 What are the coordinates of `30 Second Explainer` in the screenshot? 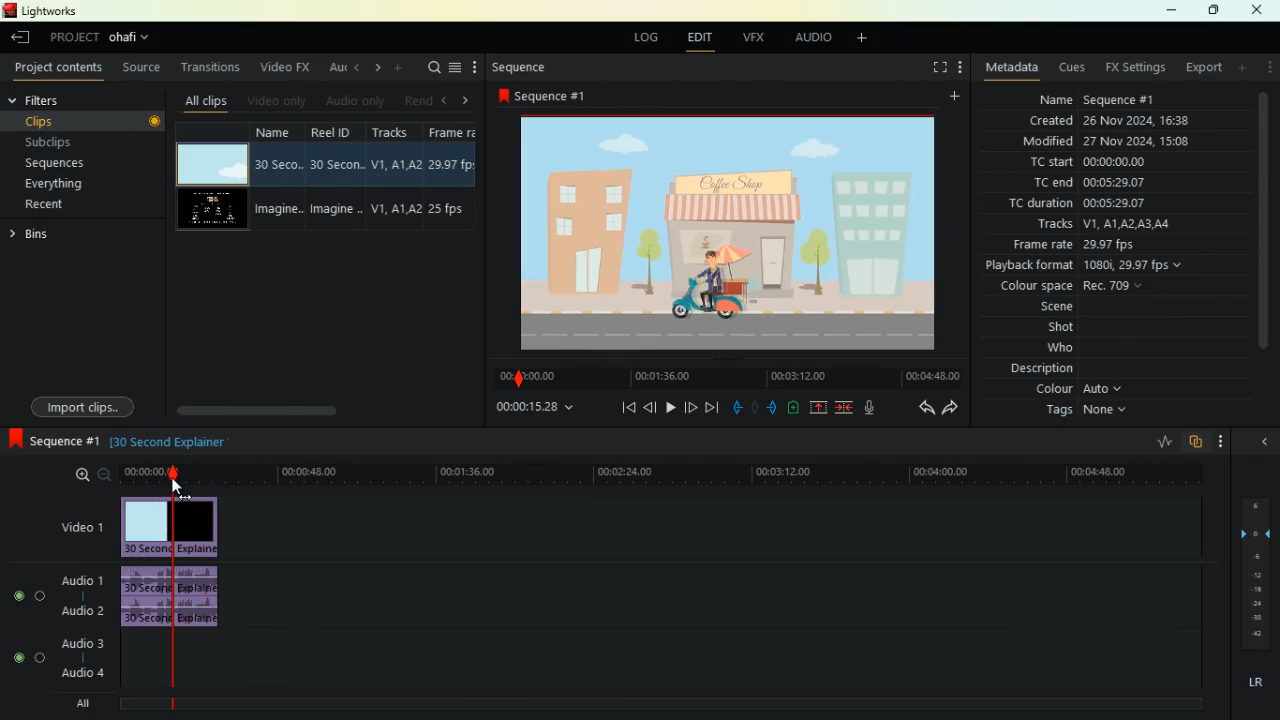 It's located at (591, 446).